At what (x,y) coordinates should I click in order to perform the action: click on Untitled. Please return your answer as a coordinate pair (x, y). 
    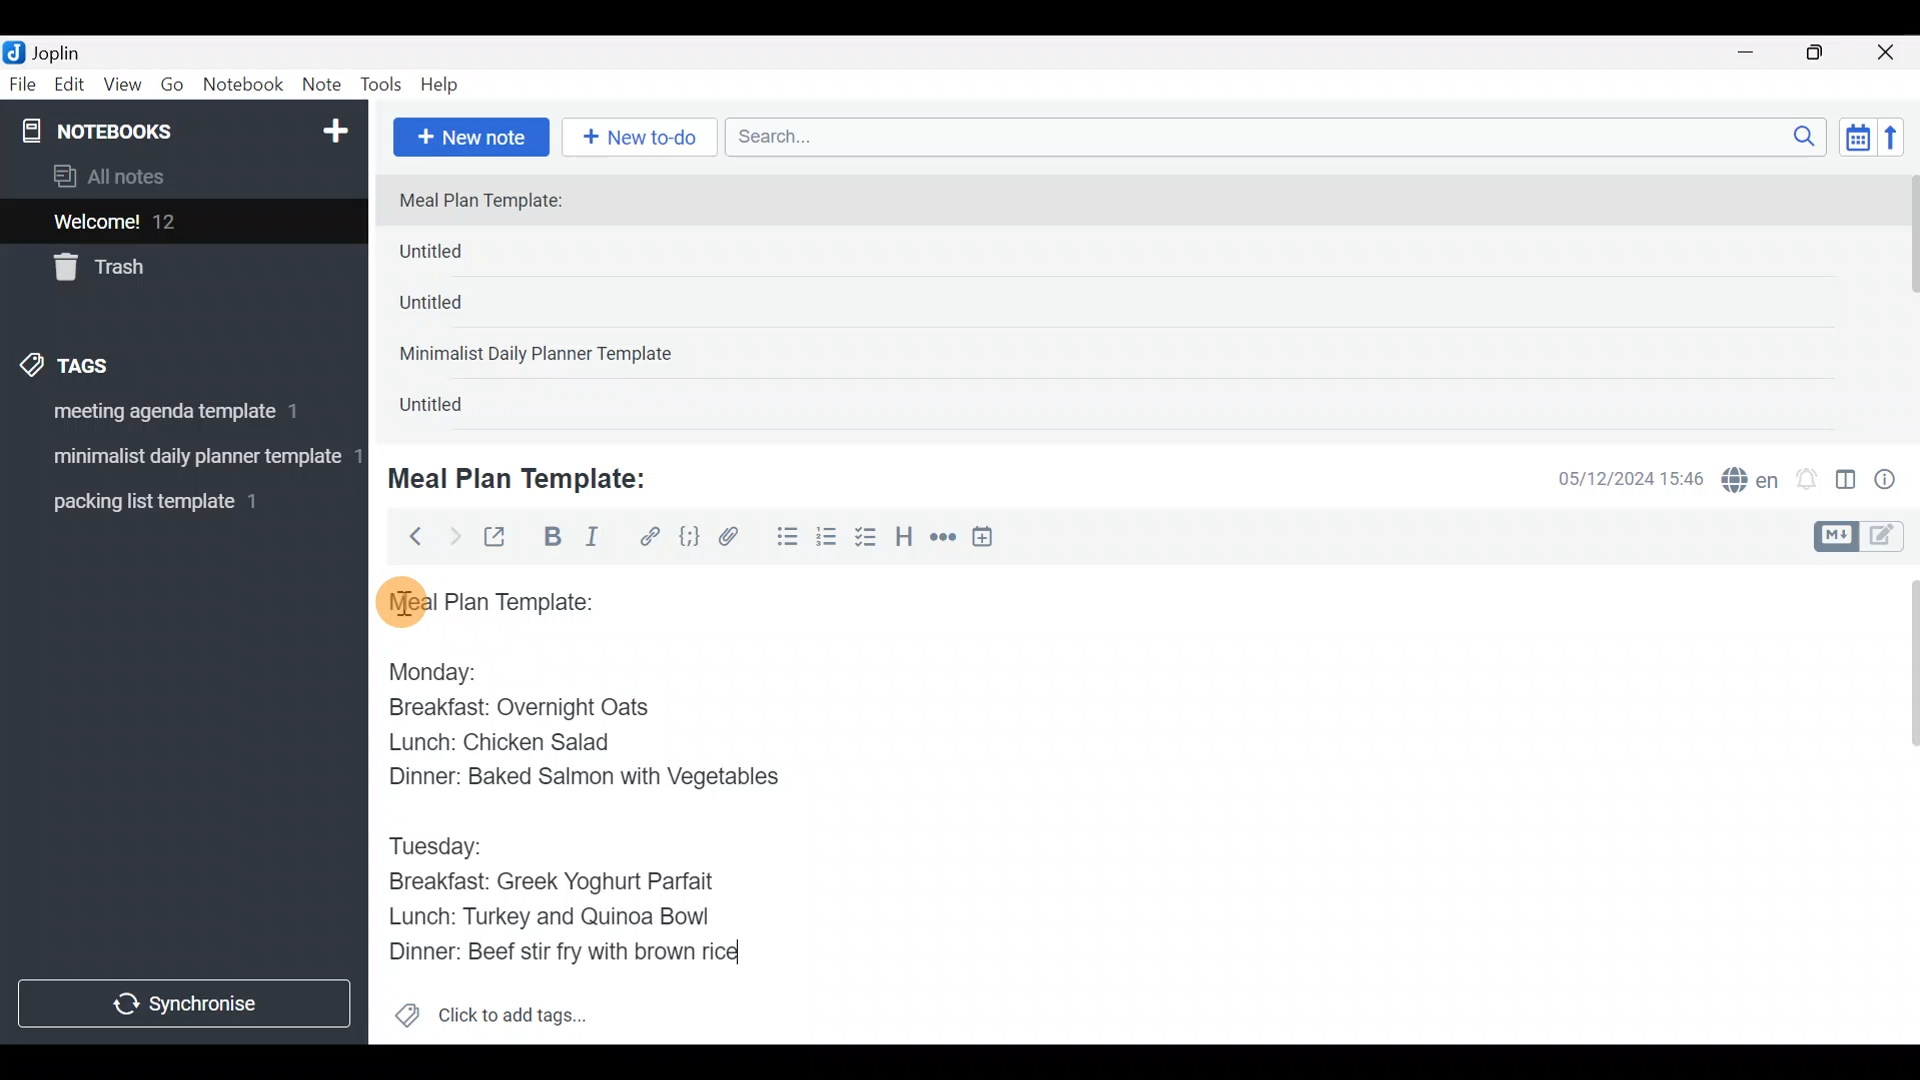
    Looking at the image, I should click on (458, 309).